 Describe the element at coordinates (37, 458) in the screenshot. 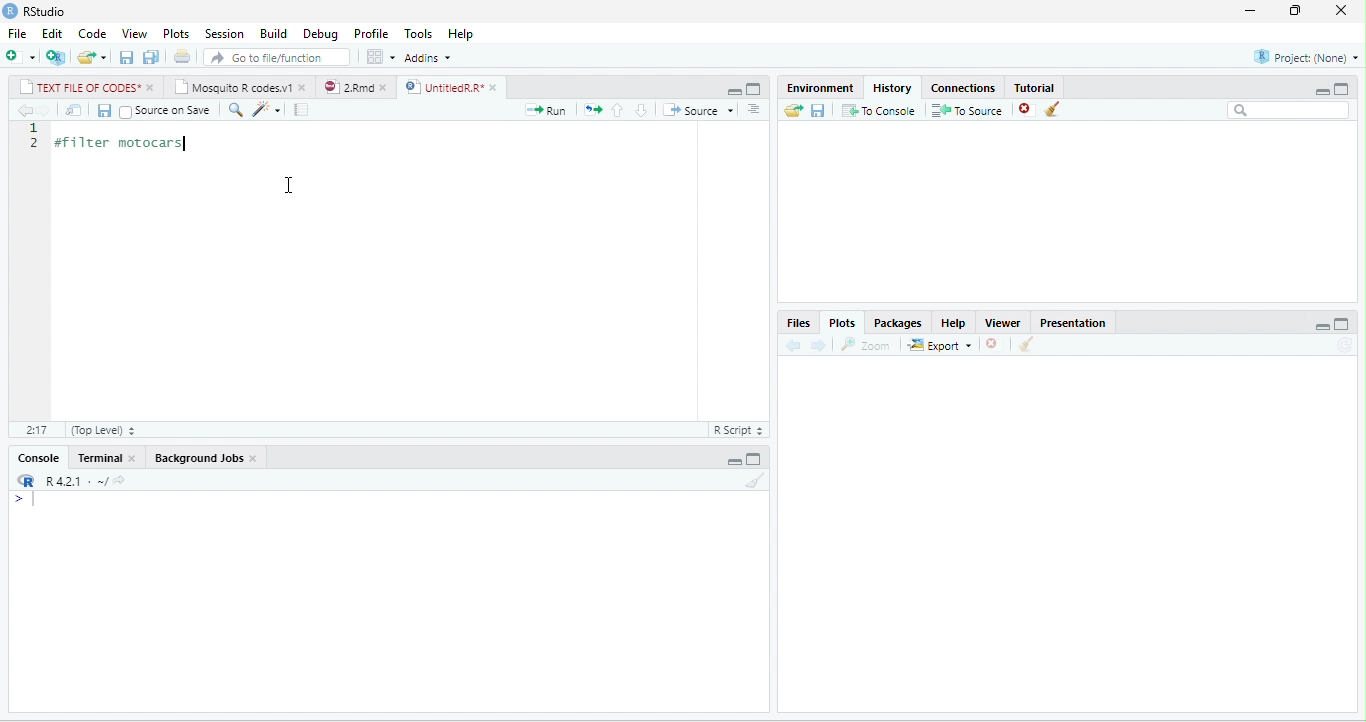

I see `Console` at that location.